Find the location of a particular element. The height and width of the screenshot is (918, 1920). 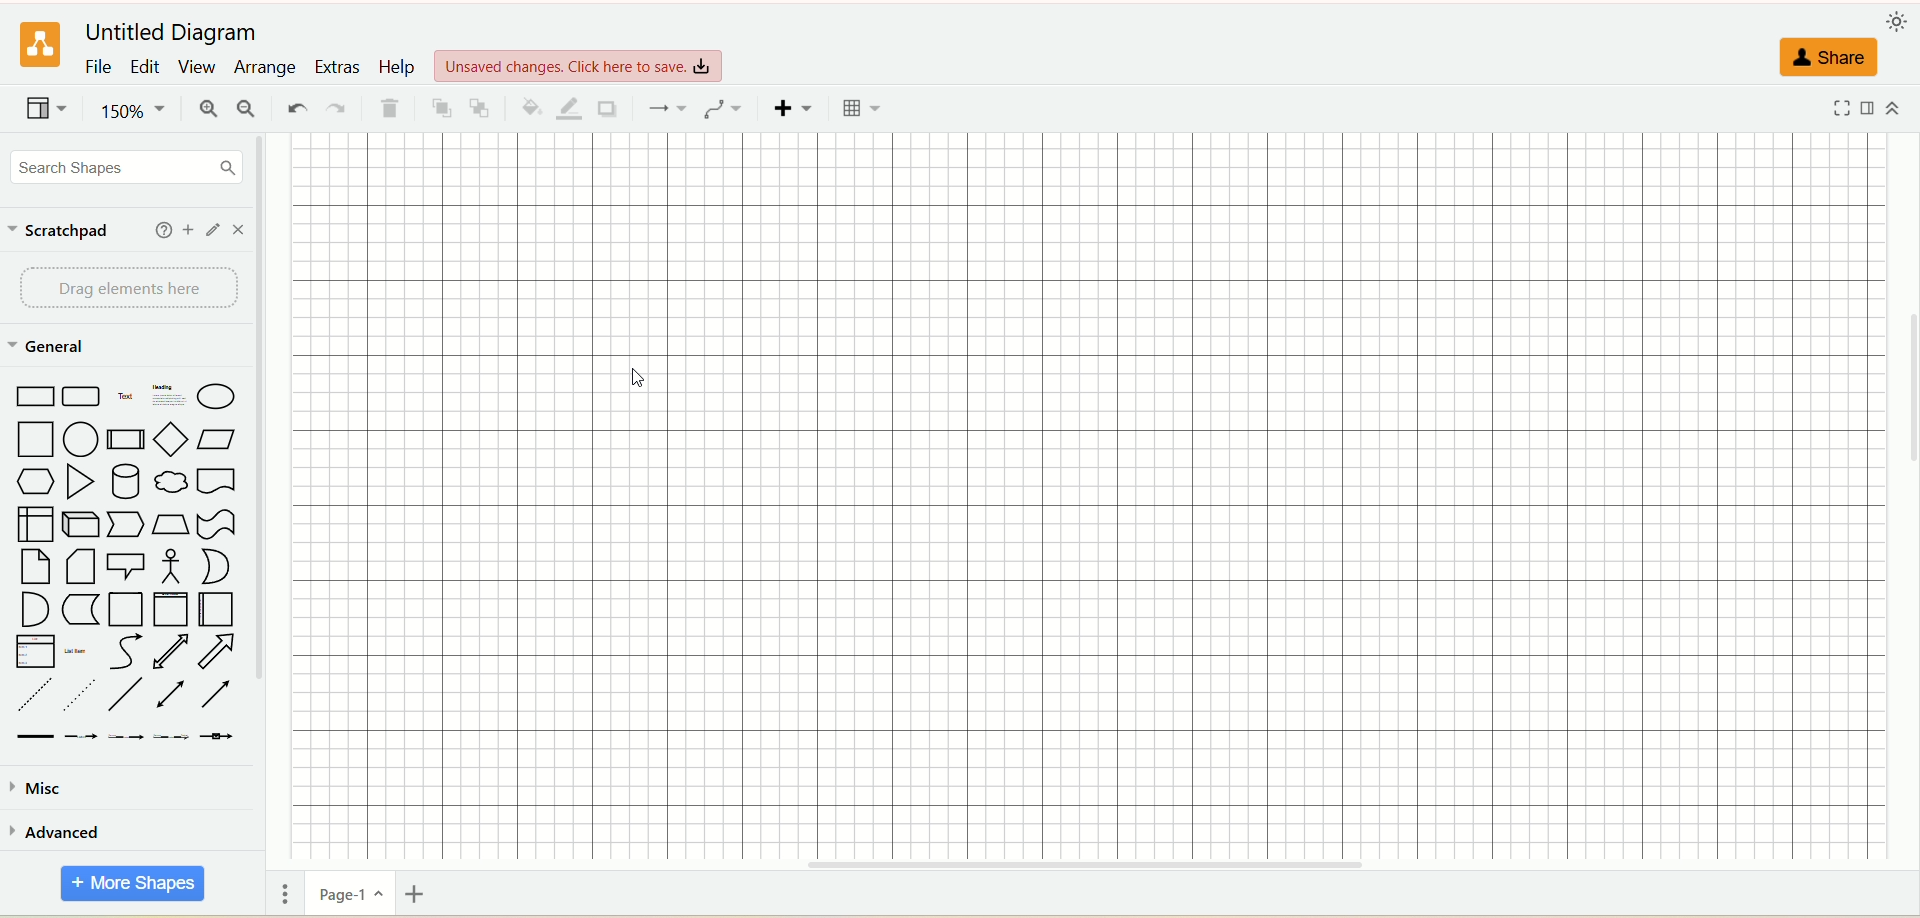

waypoints is located at coordinates (719, 108).